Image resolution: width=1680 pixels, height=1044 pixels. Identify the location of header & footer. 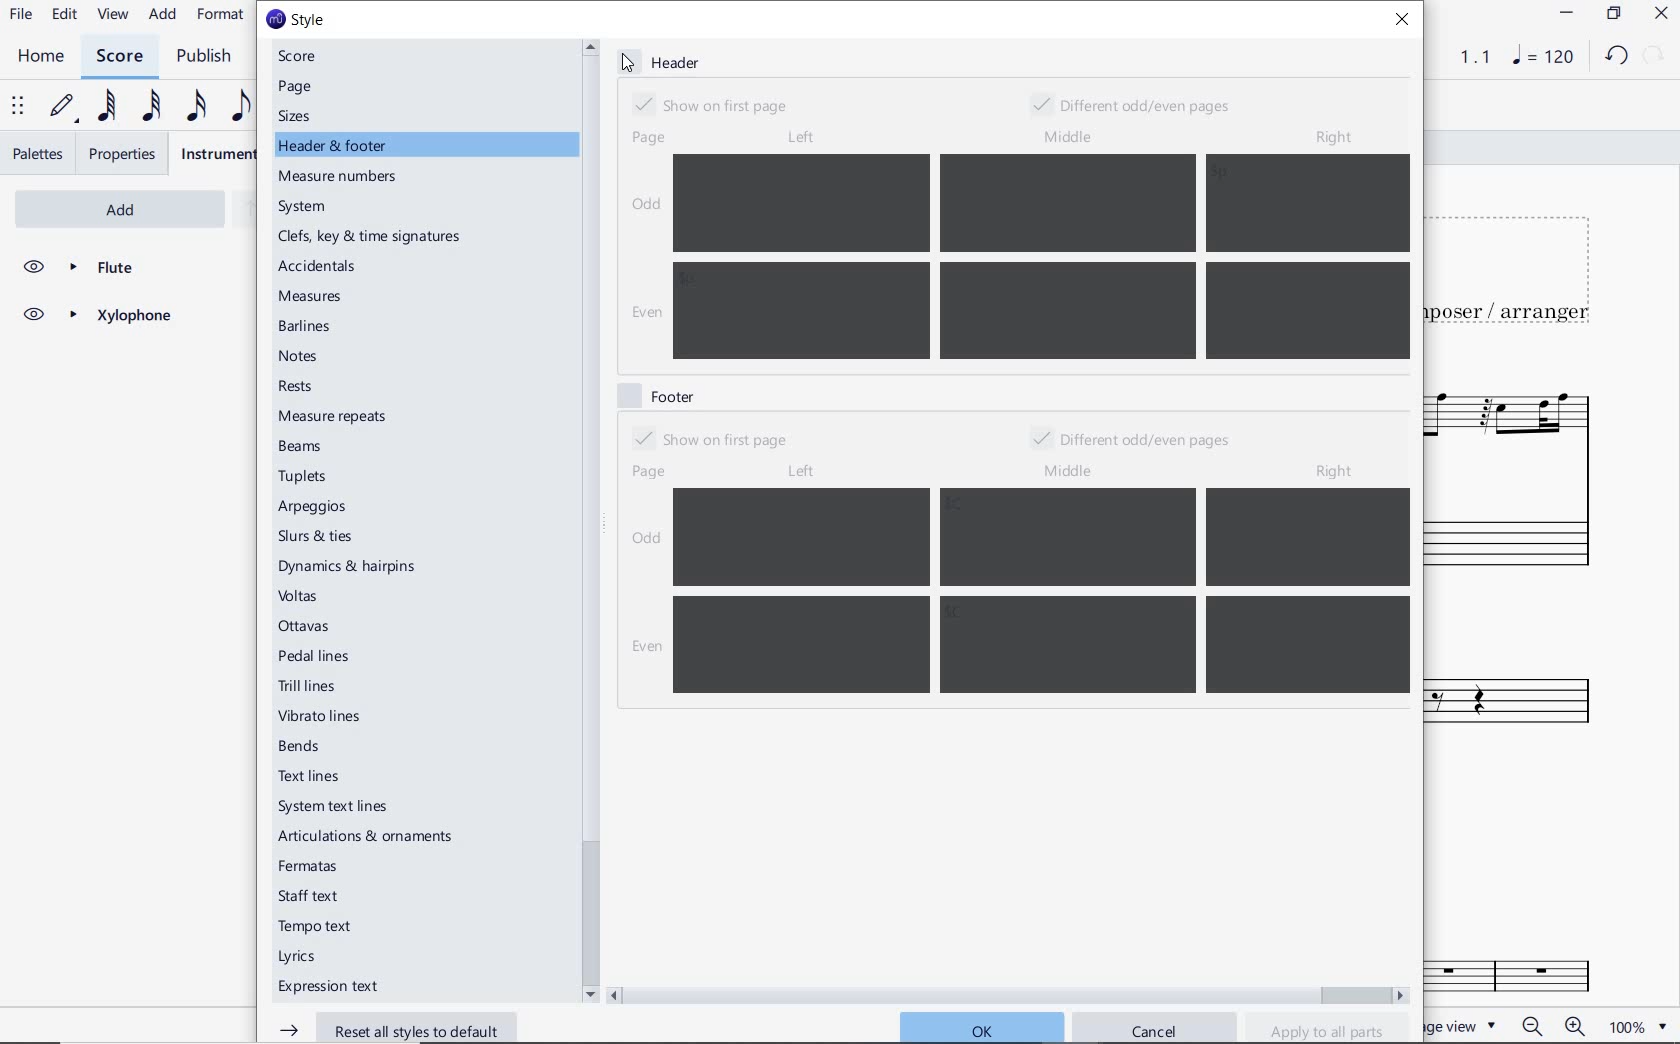
(335, 146).